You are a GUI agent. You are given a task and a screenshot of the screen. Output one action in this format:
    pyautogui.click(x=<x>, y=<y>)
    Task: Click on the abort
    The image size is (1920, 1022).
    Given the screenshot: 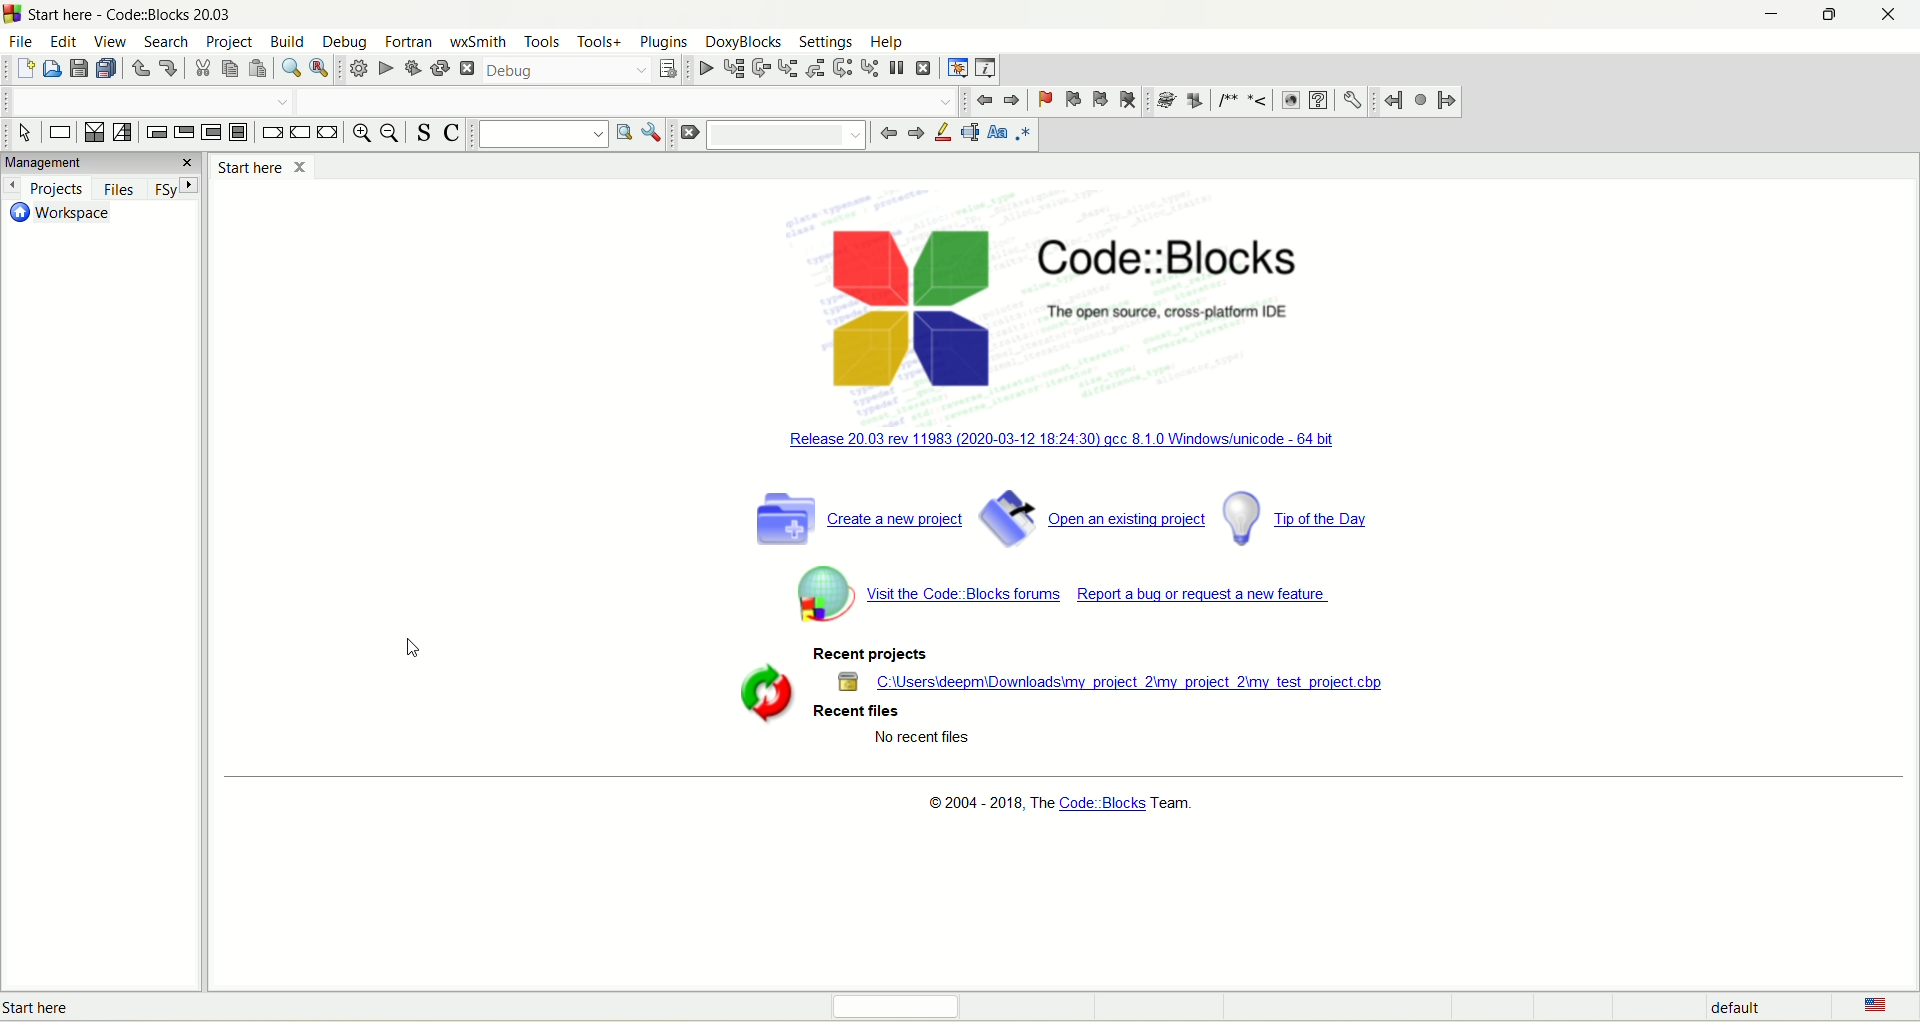 What is the action you would take?
    pyautogui.click(x=467, y=68)
    